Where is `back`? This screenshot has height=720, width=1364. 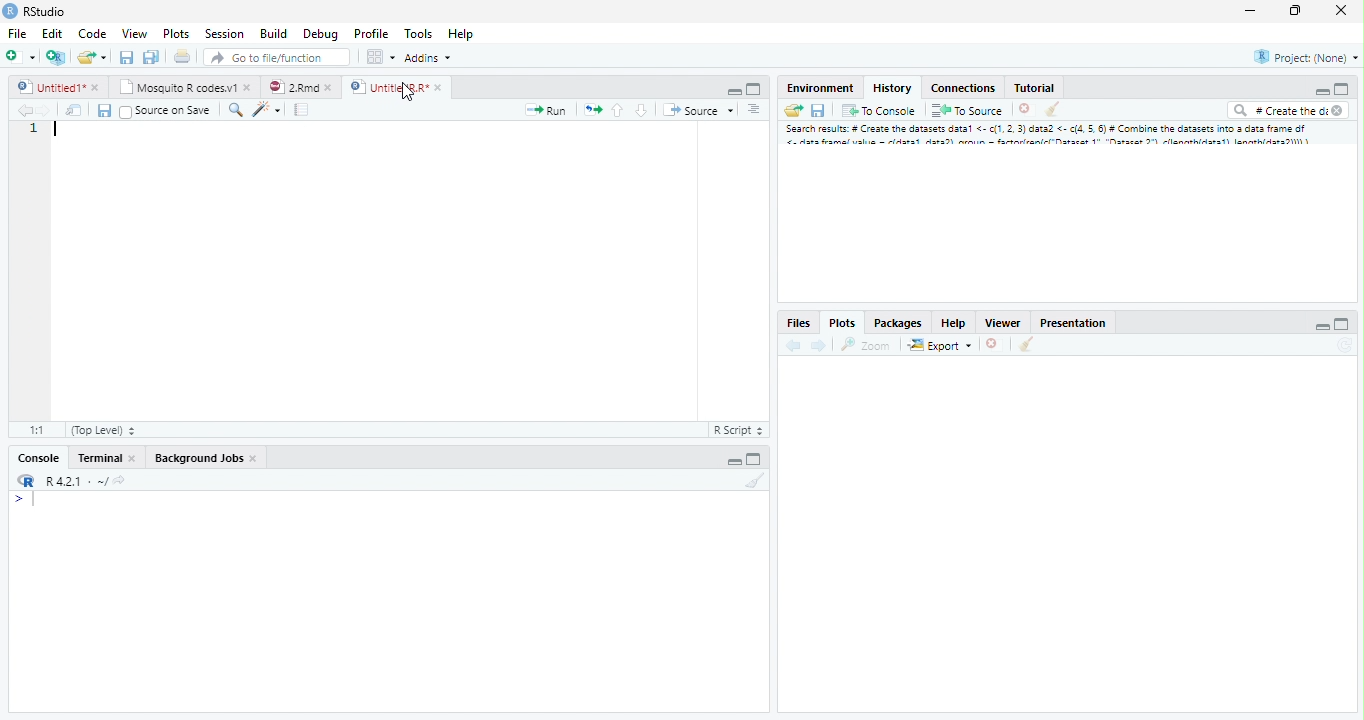 back is located at coordinates (794, 347).